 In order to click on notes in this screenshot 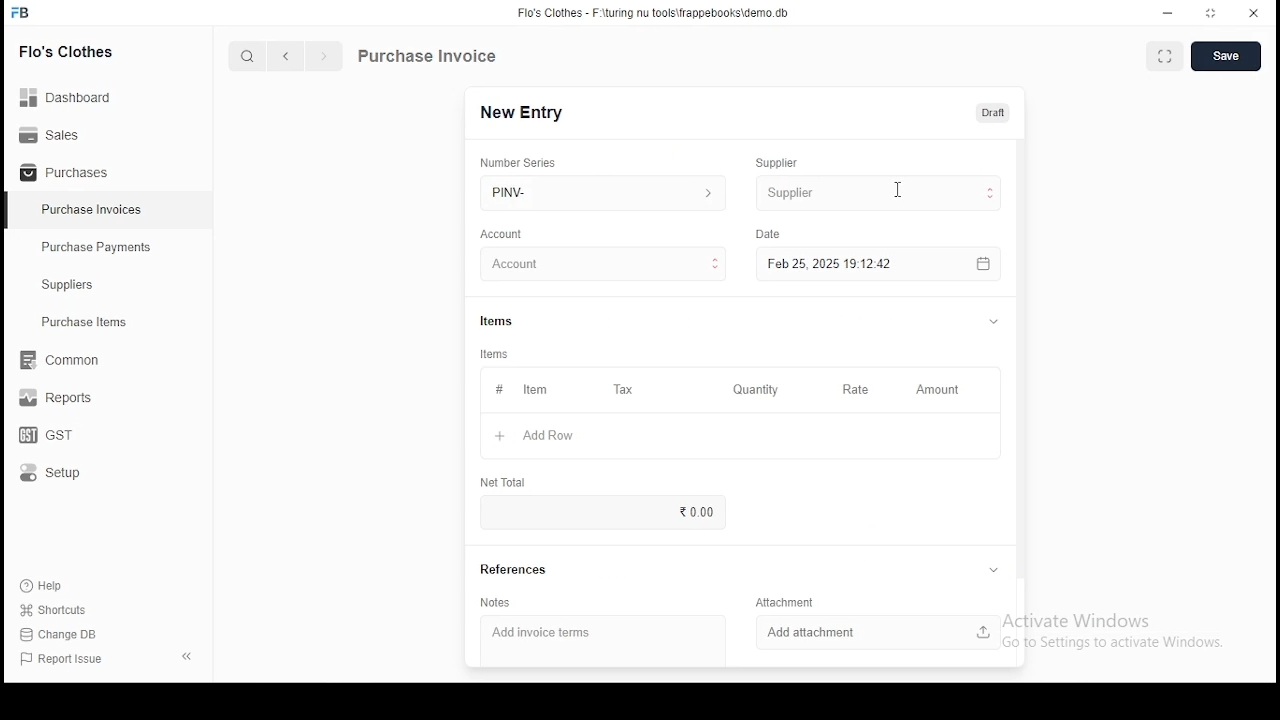, I will do `click(496, 603)`.